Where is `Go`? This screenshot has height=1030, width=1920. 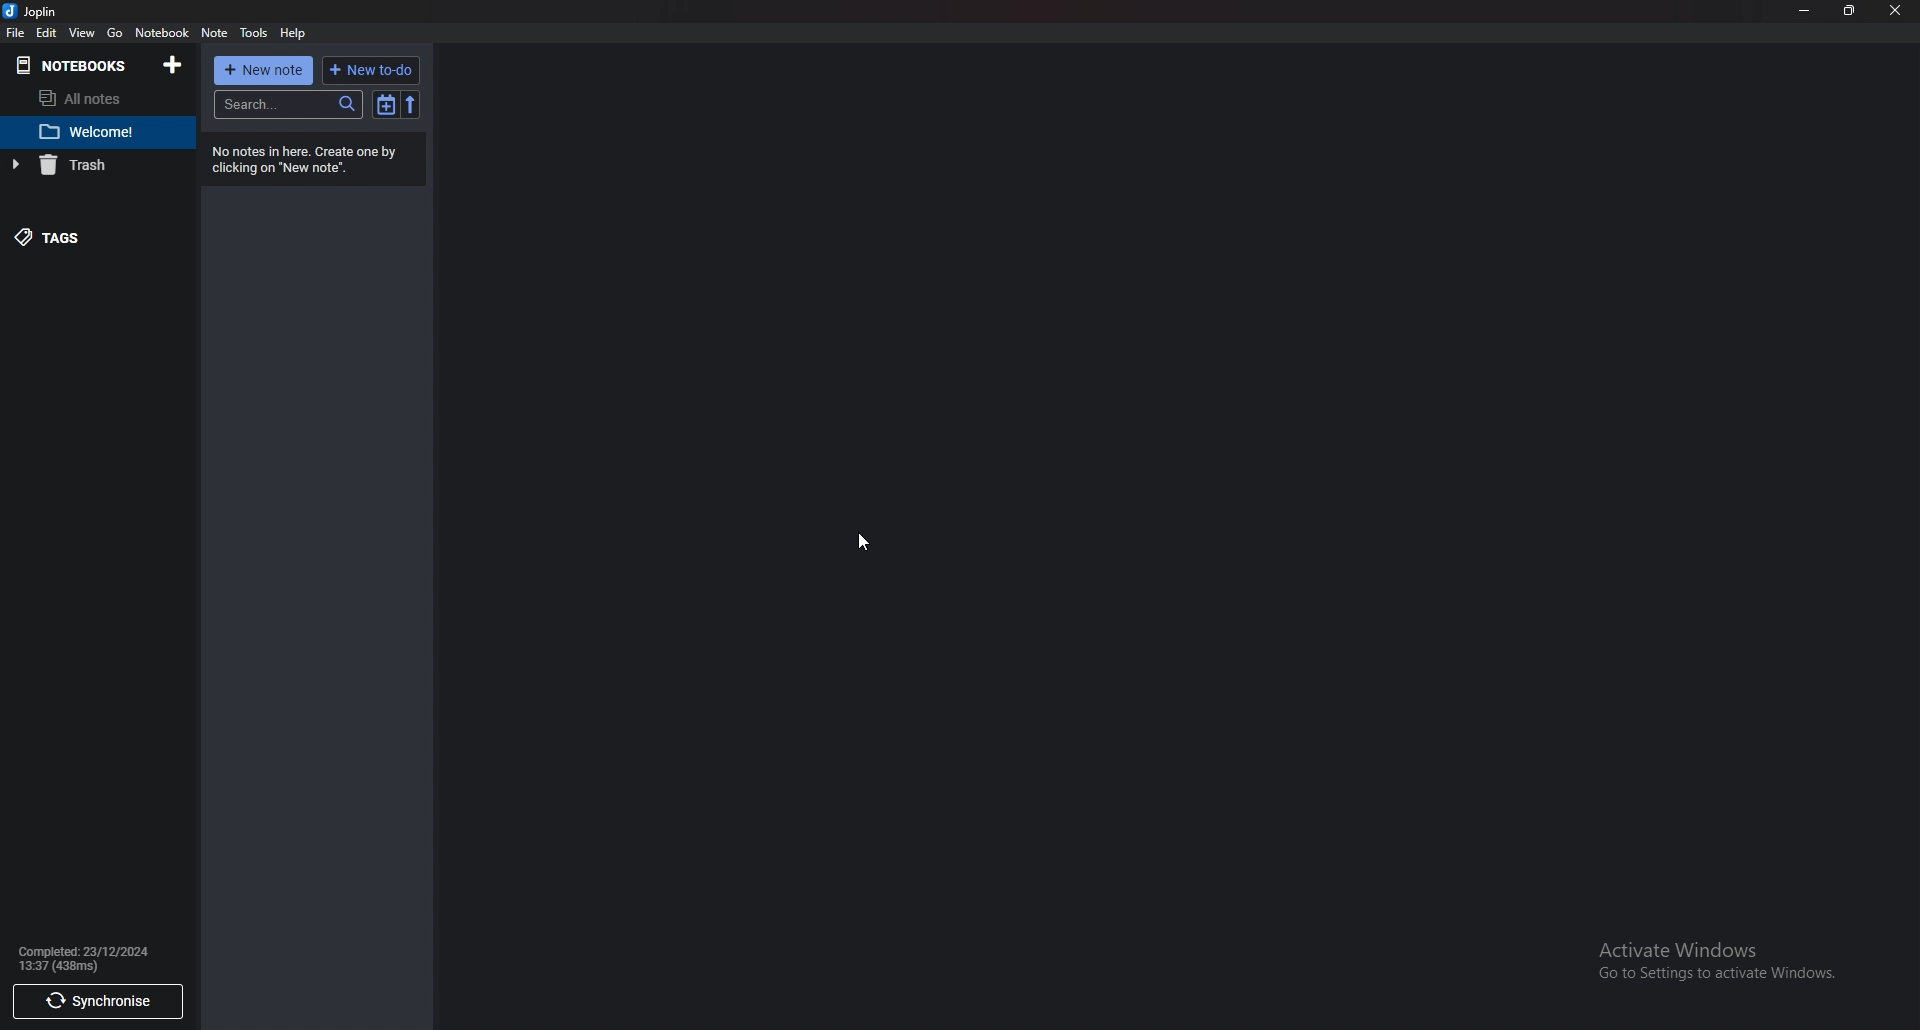 Go is located at coordinates (117, 33).